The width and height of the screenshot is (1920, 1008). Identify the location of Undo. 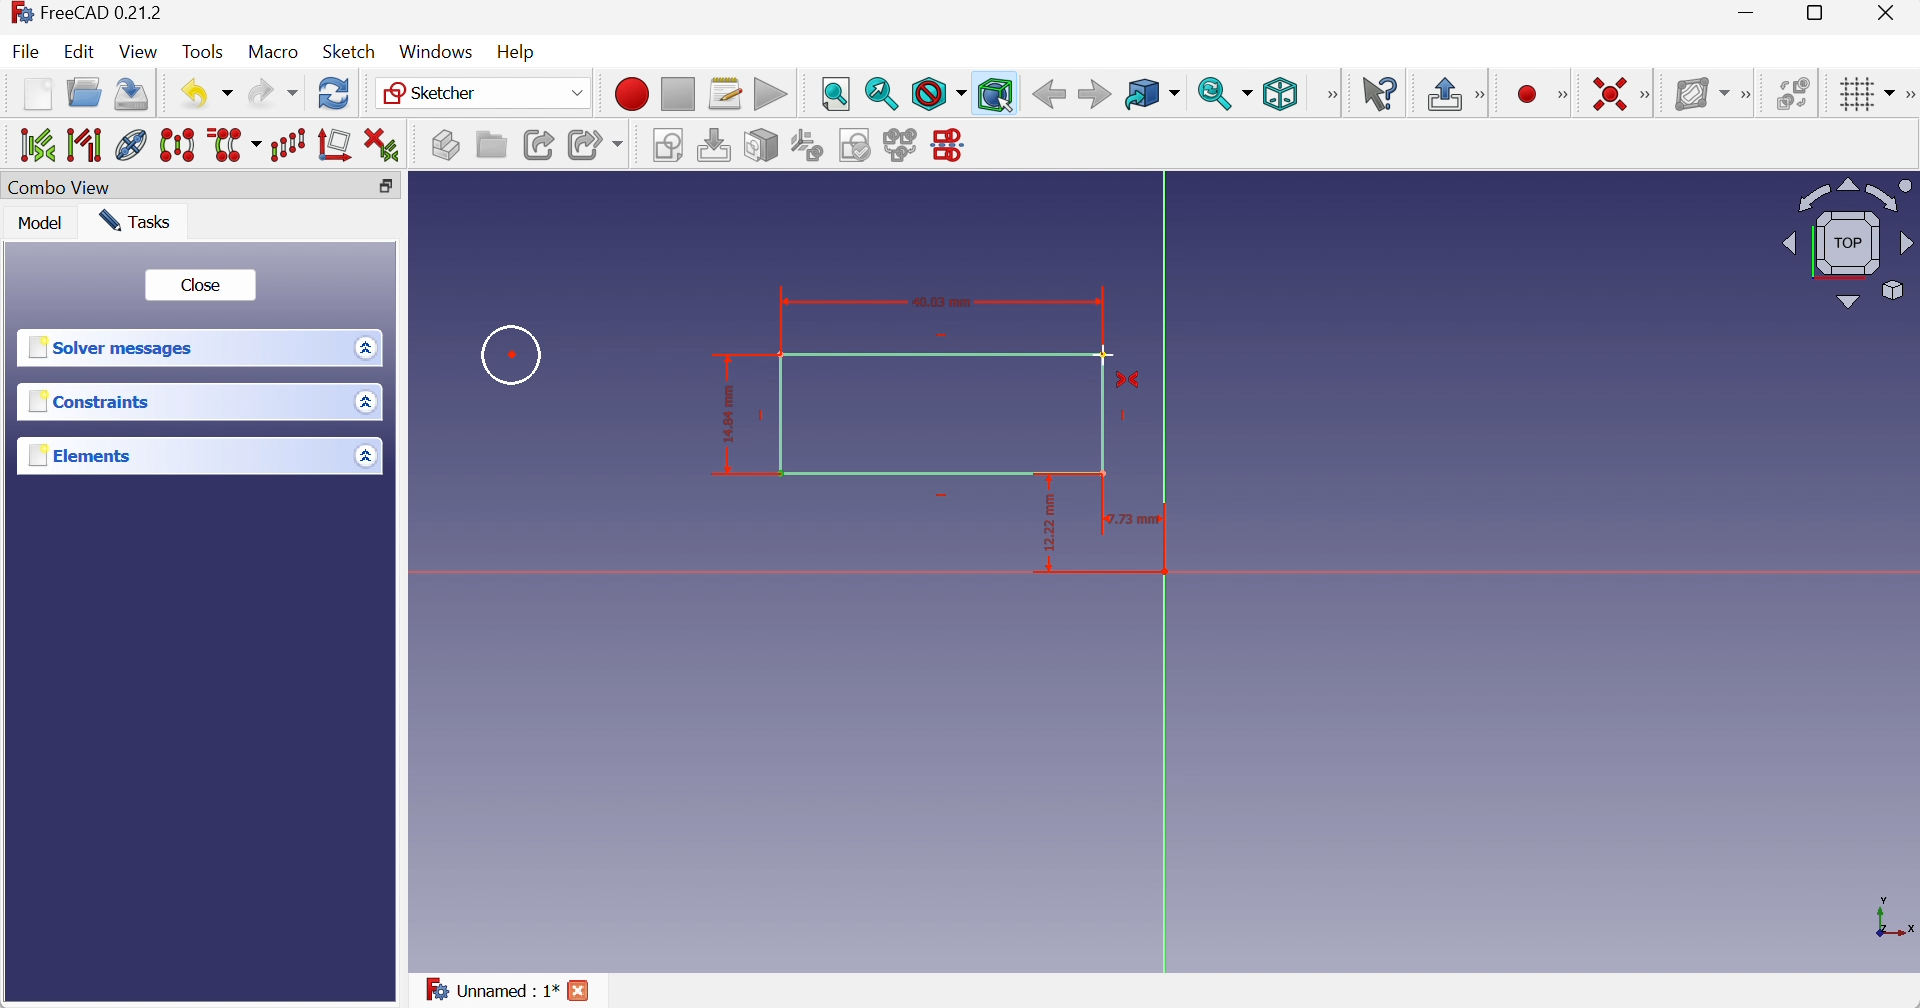
(210, 95).